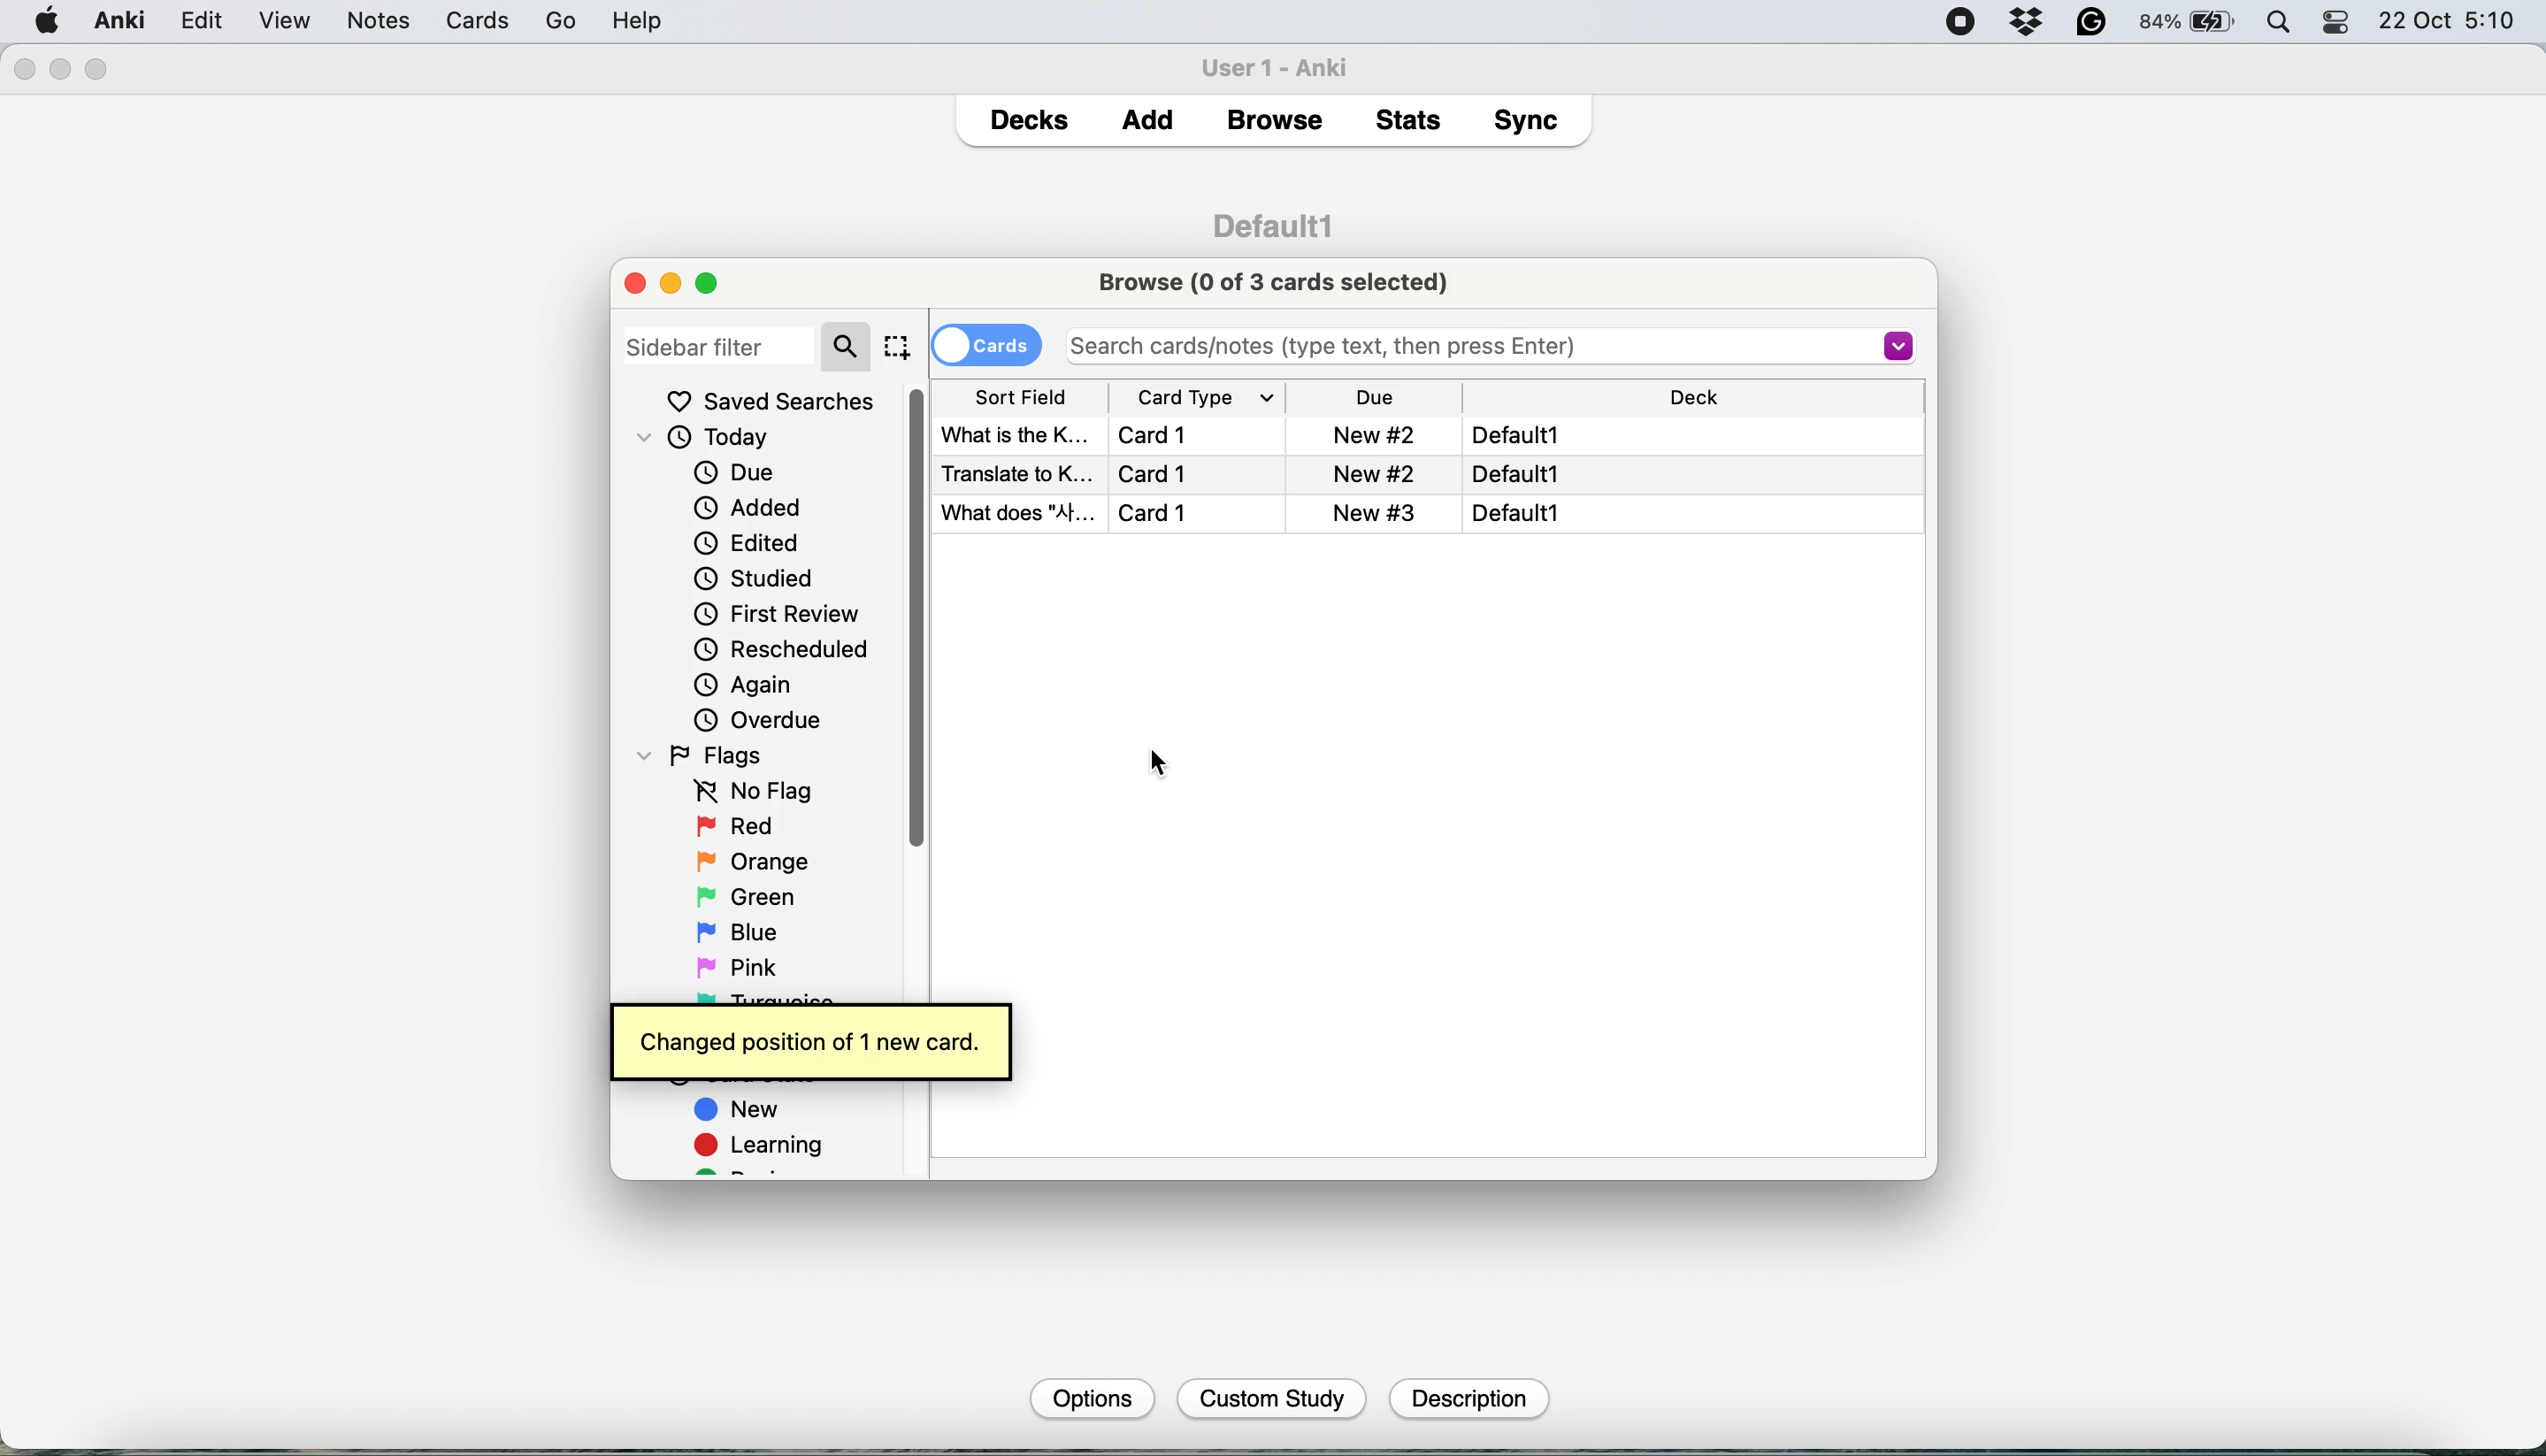 This screenshot has height=1456, width=2546. Describe the element at coordinates (123, 20) in the screenshot. I see `anki` at that location.